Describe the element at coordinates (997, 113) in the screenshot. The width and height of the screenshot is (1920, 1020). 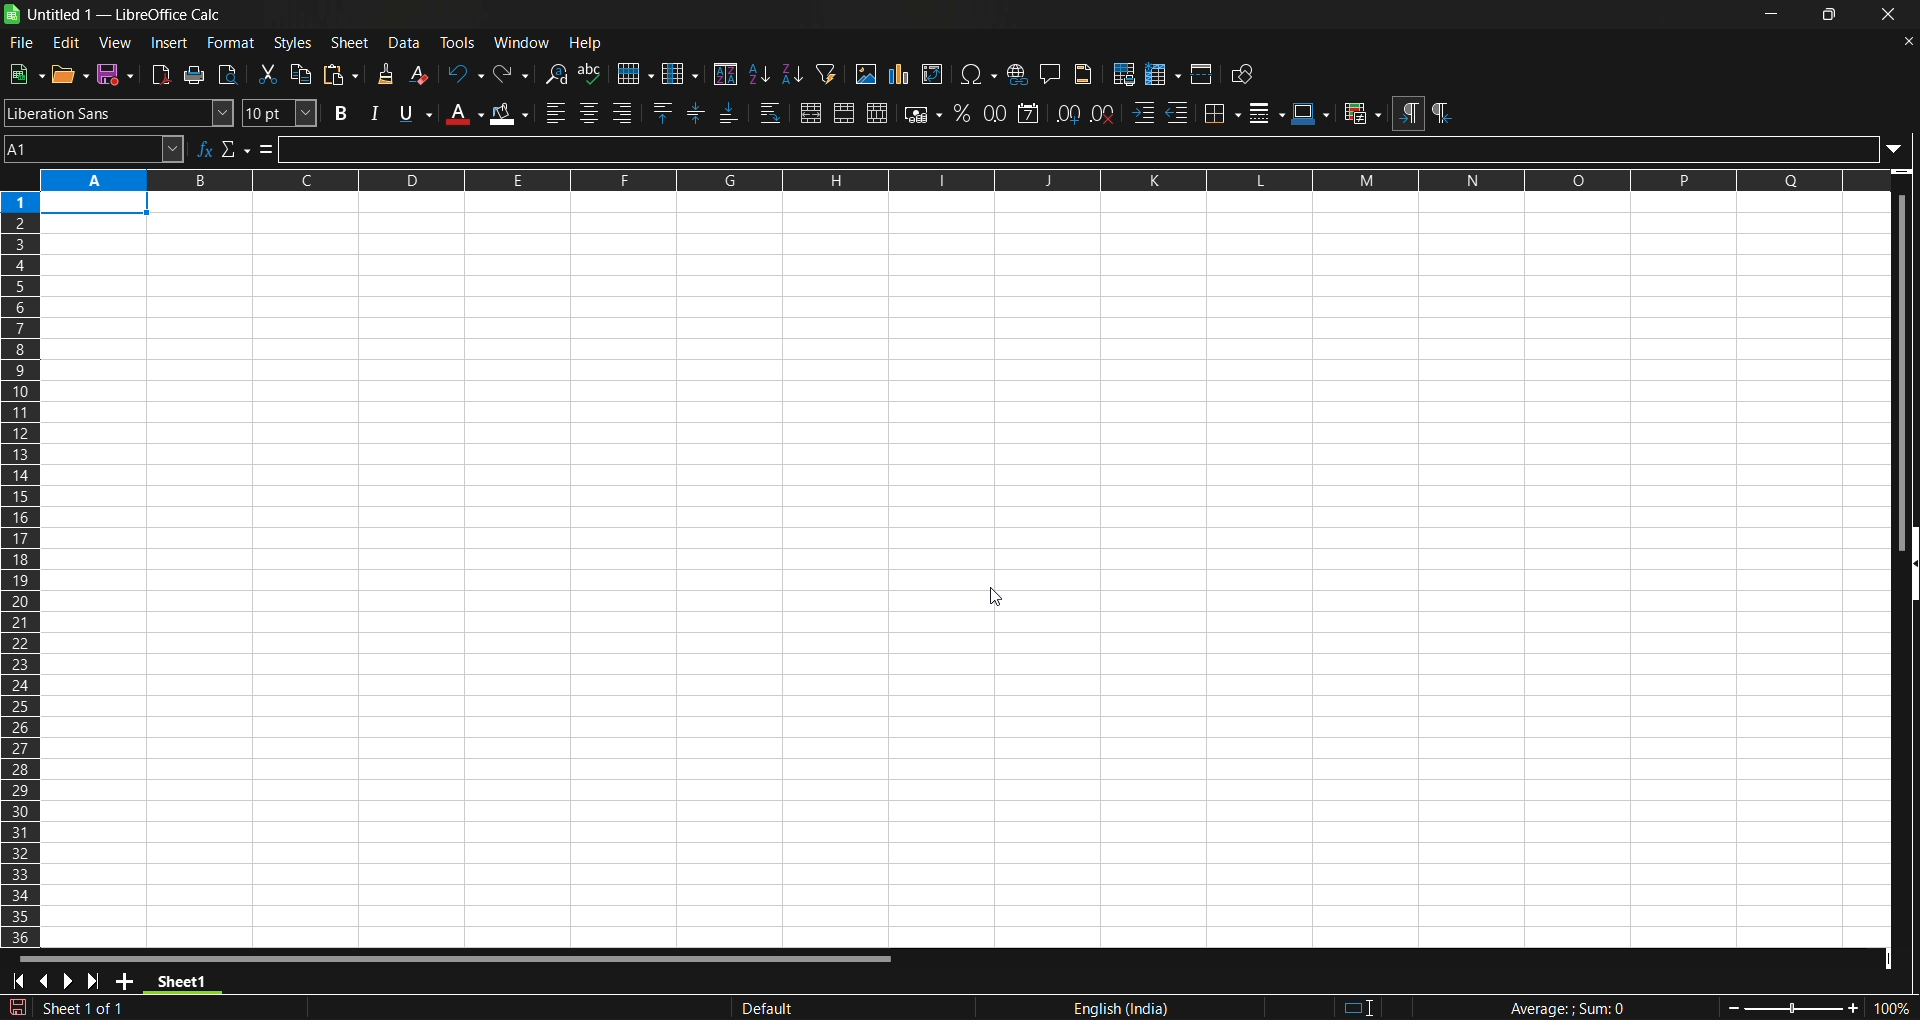
I see `format as number` at that location.